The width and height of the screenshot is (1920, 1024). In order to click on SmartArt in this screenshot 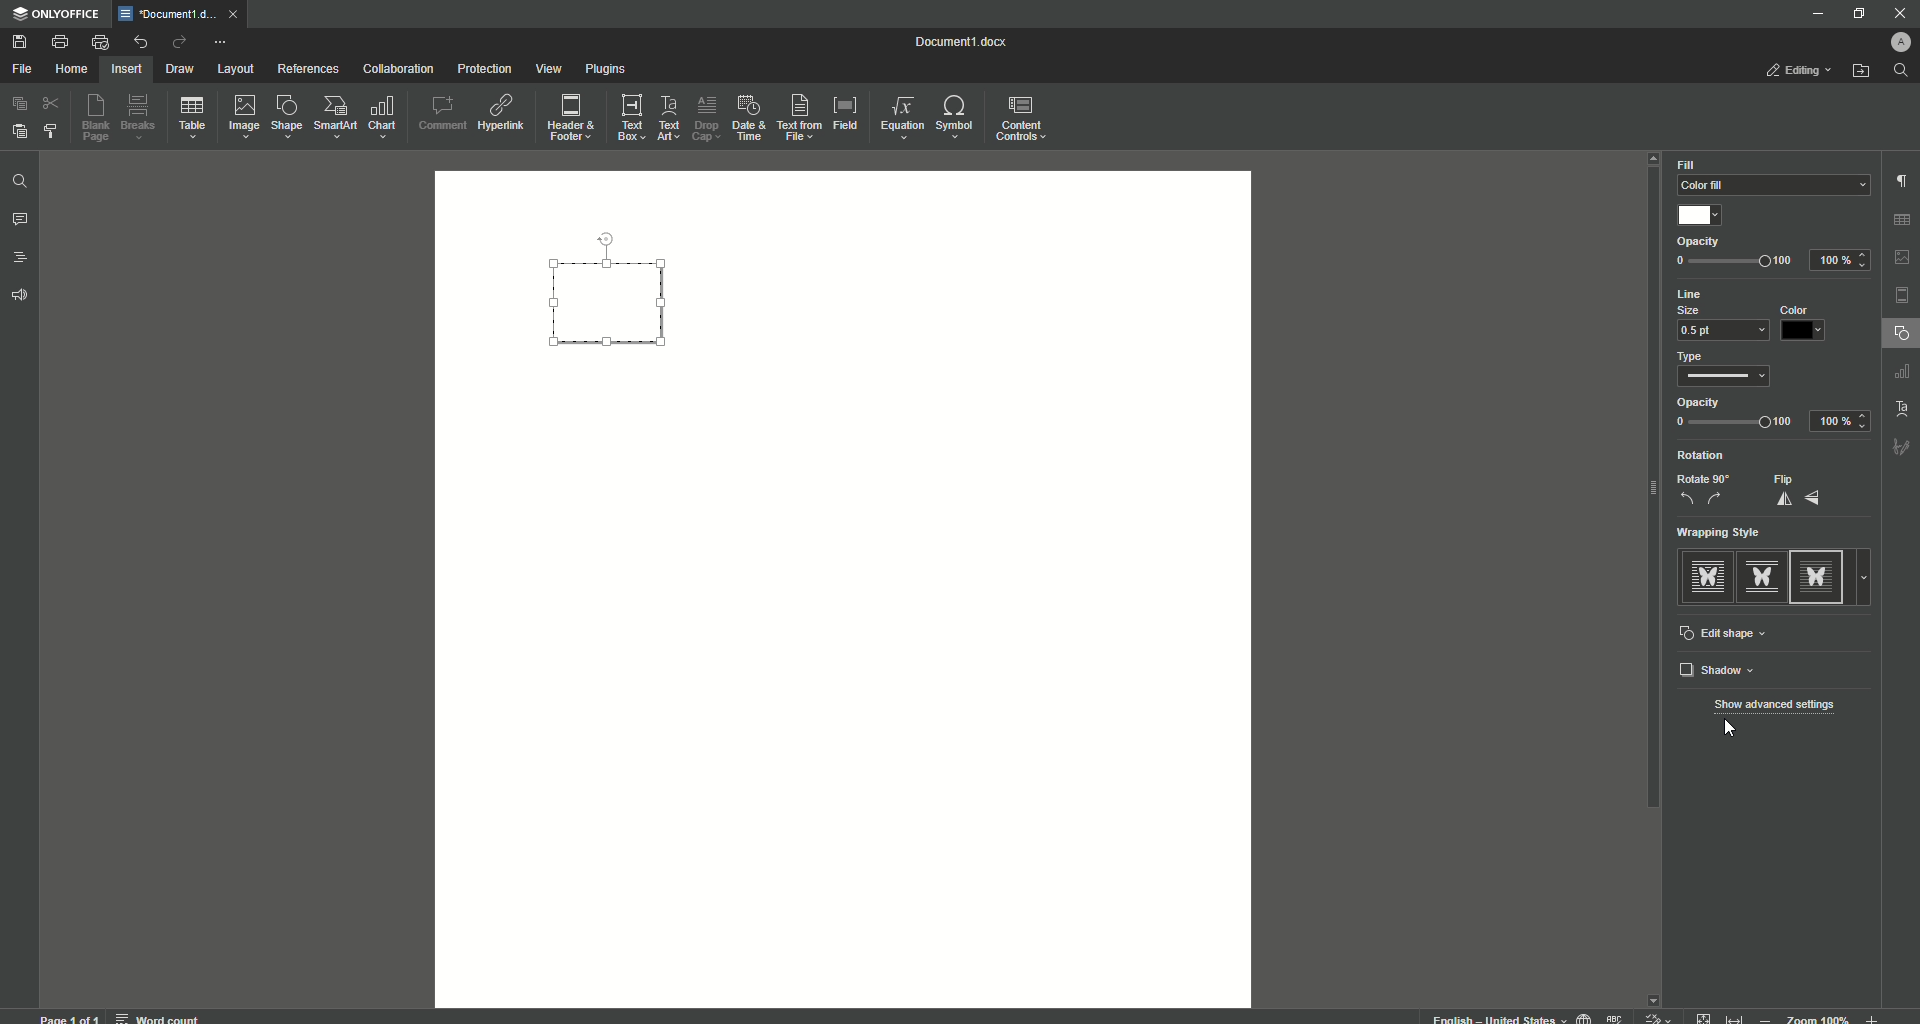, I will do `click(335, 117)`.